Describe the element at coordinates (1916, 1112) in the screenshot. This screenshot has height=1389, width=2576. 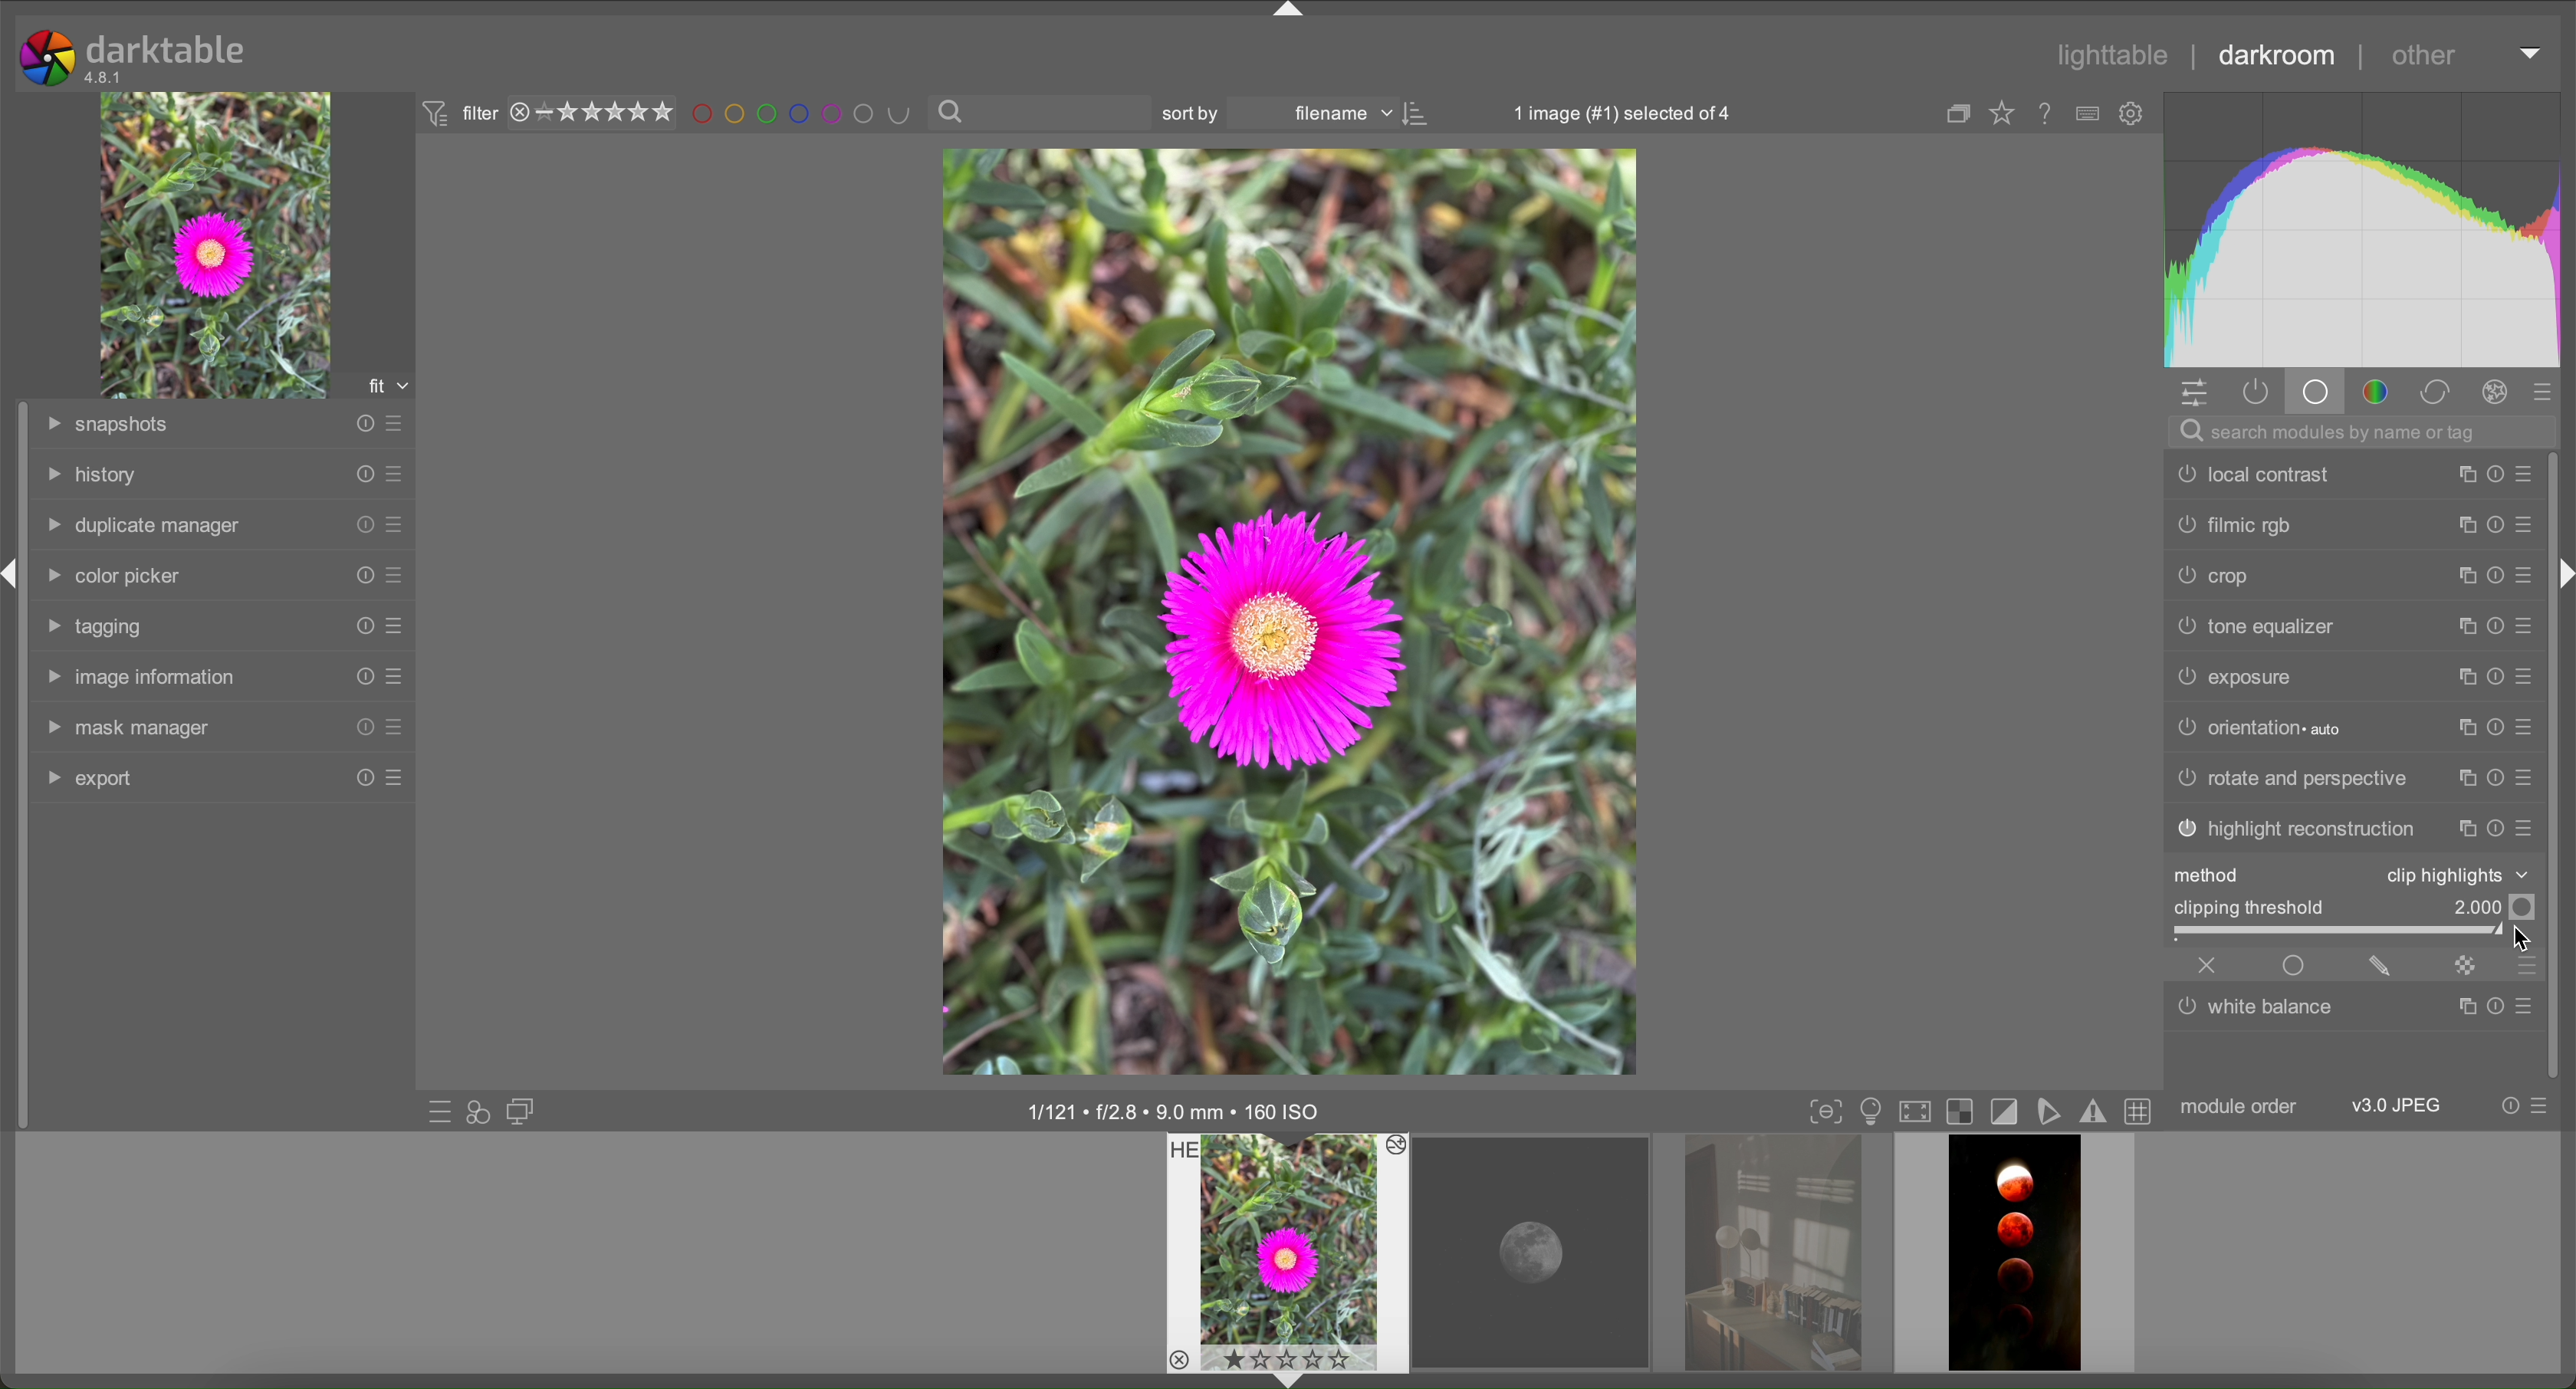
I see `set display profile` at that location.